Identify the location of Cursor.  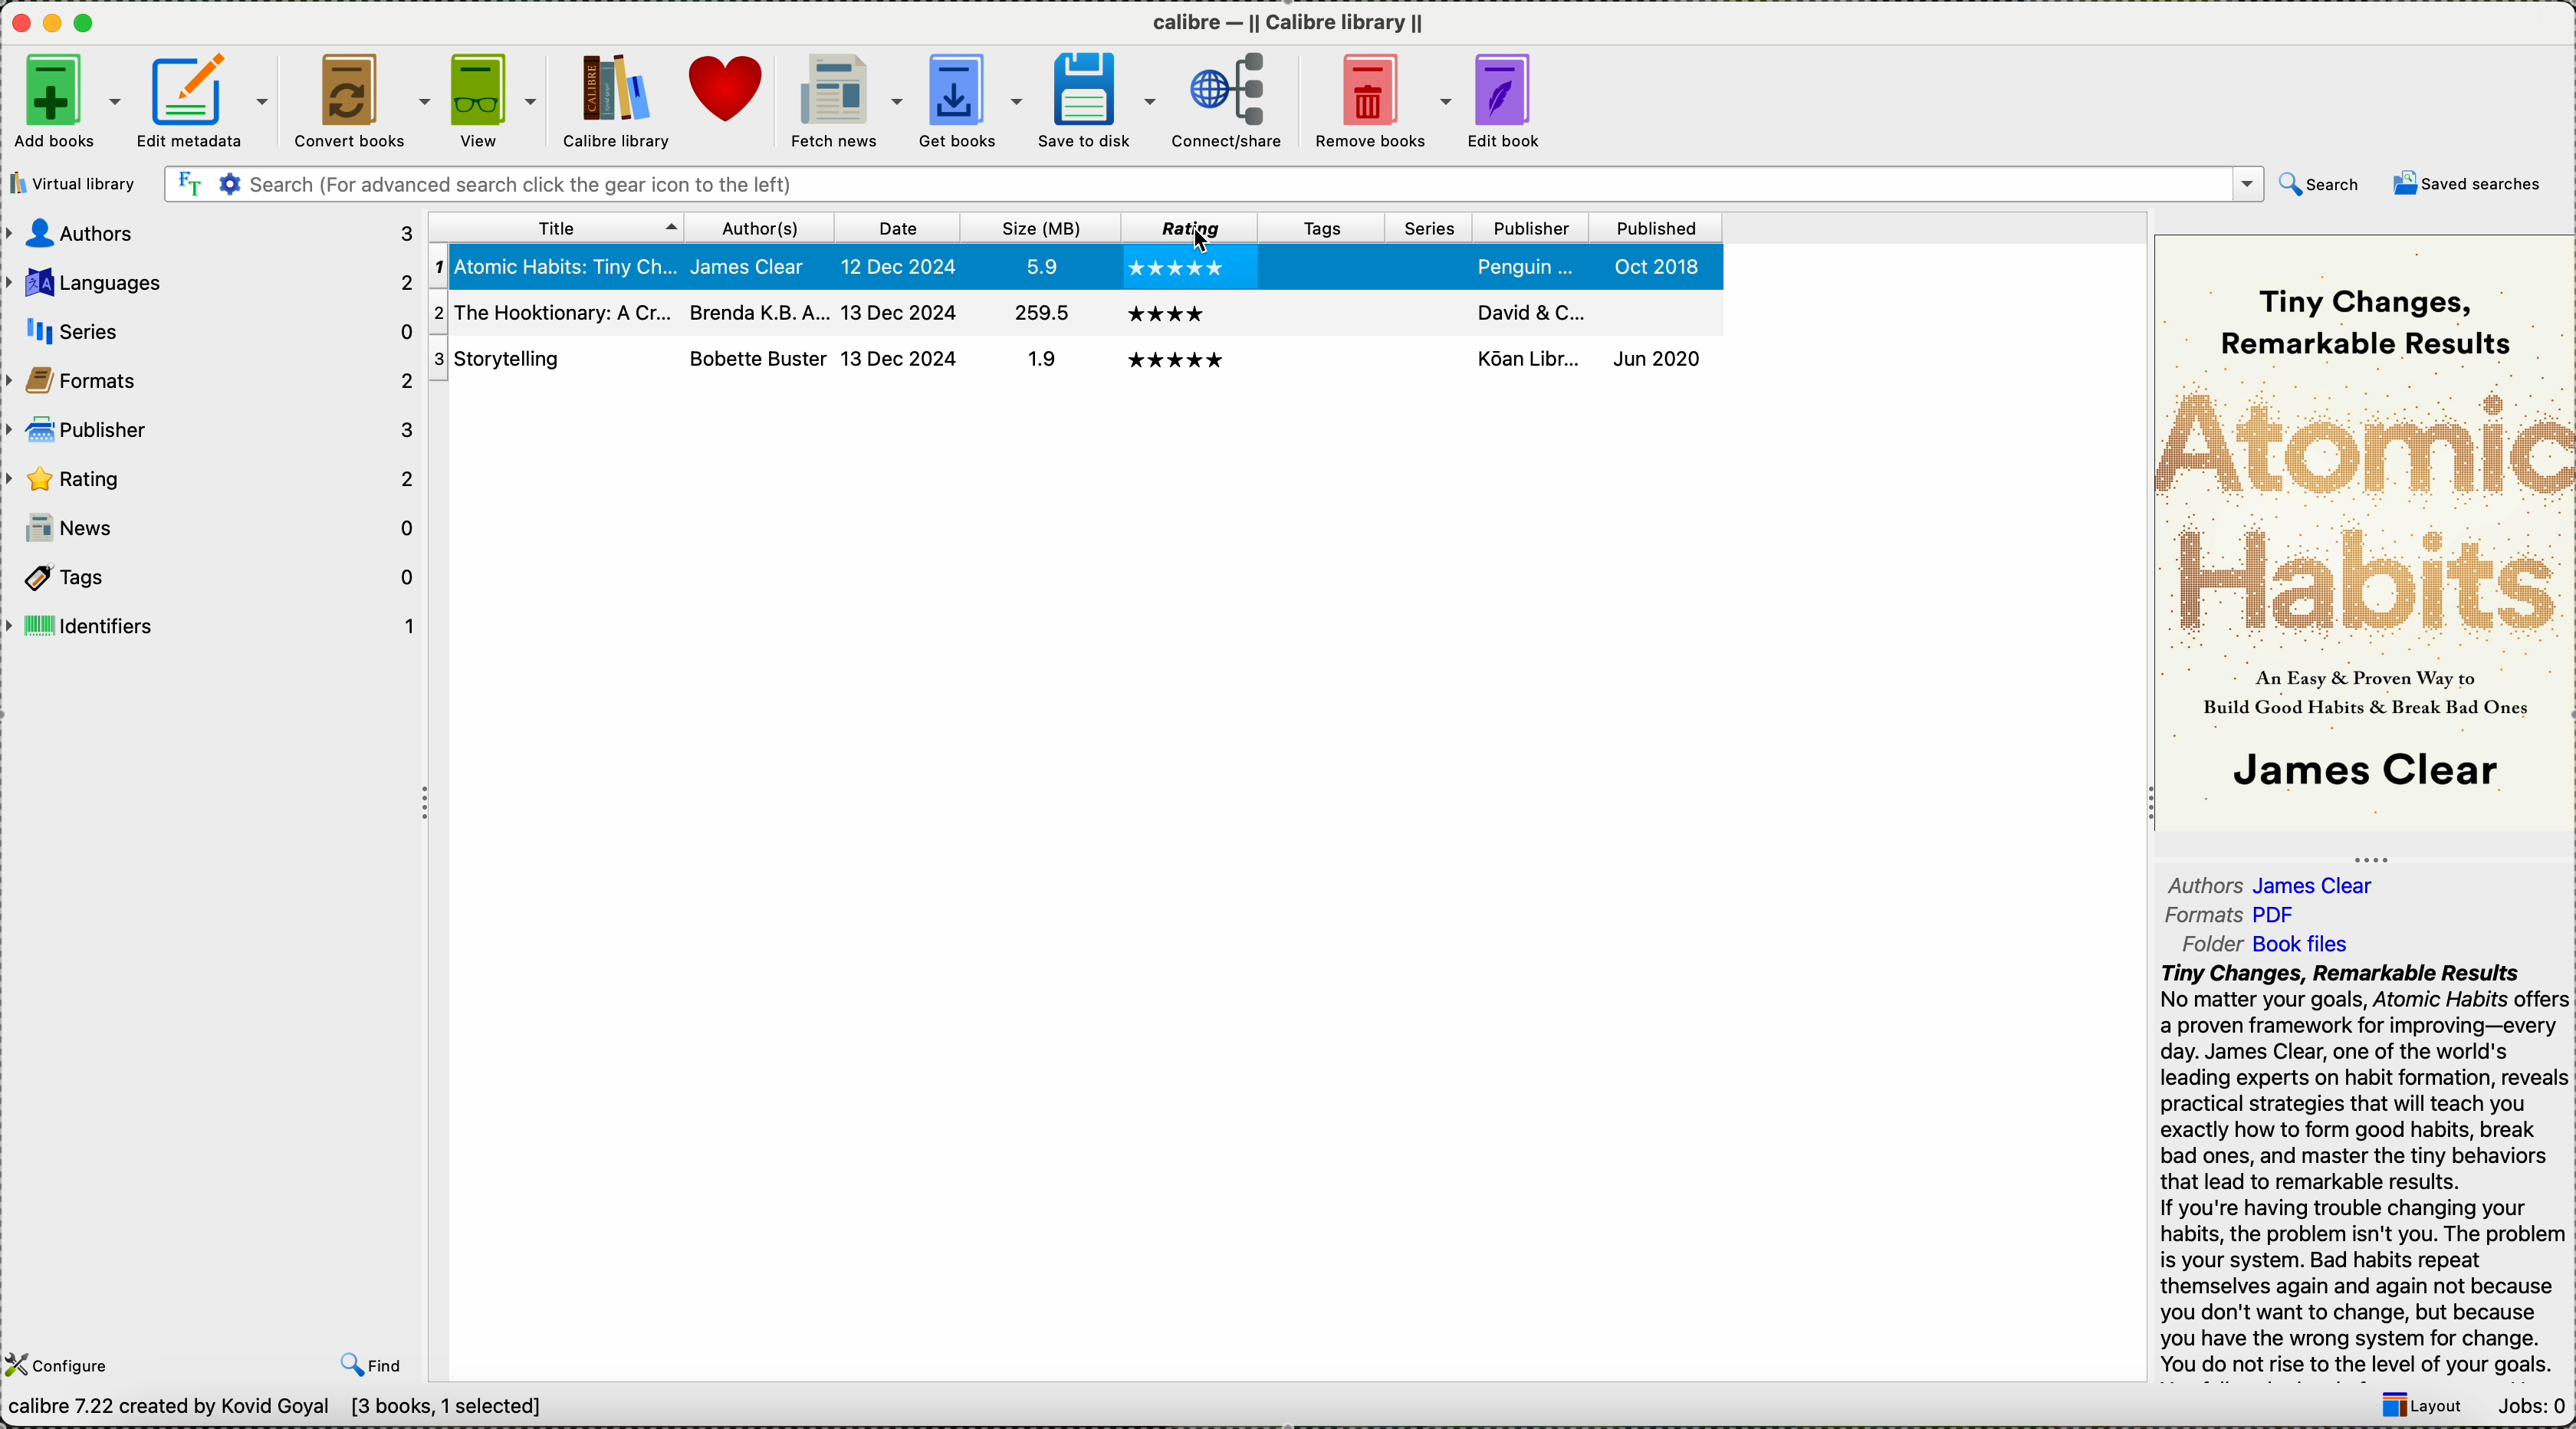
(1205, 243).